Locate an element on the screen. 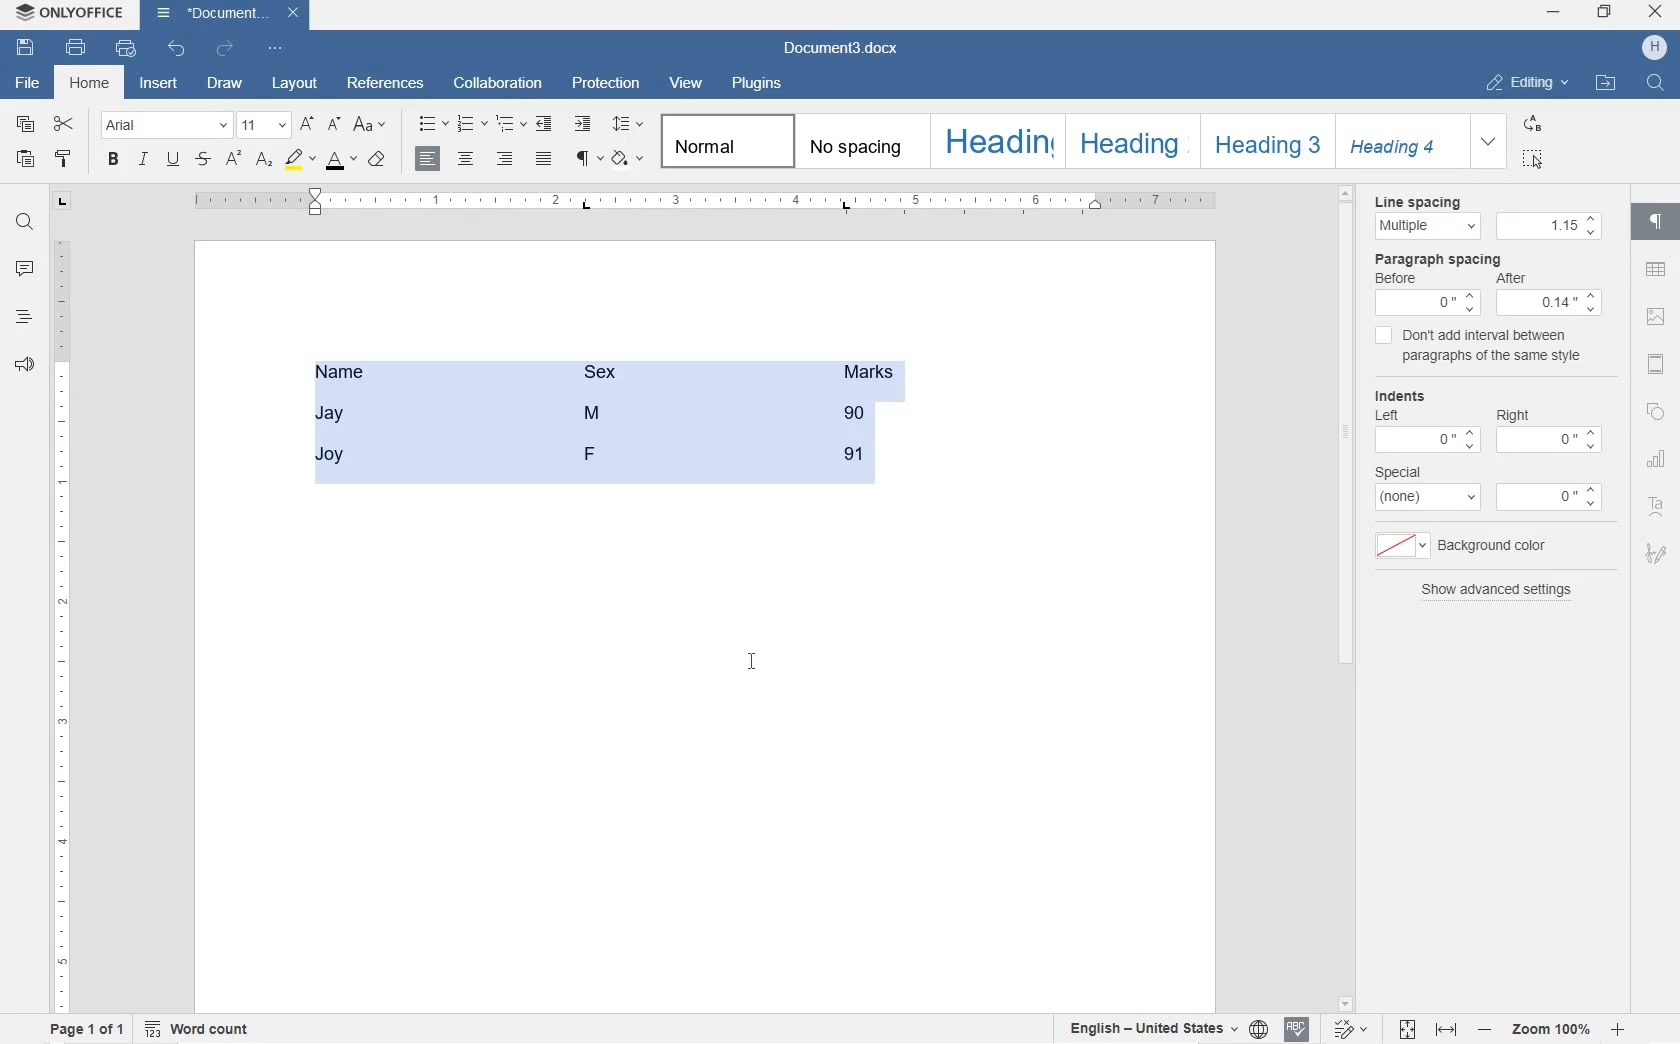 The image size is (1680, 1044). Right is located at coordinates (1550, 430).